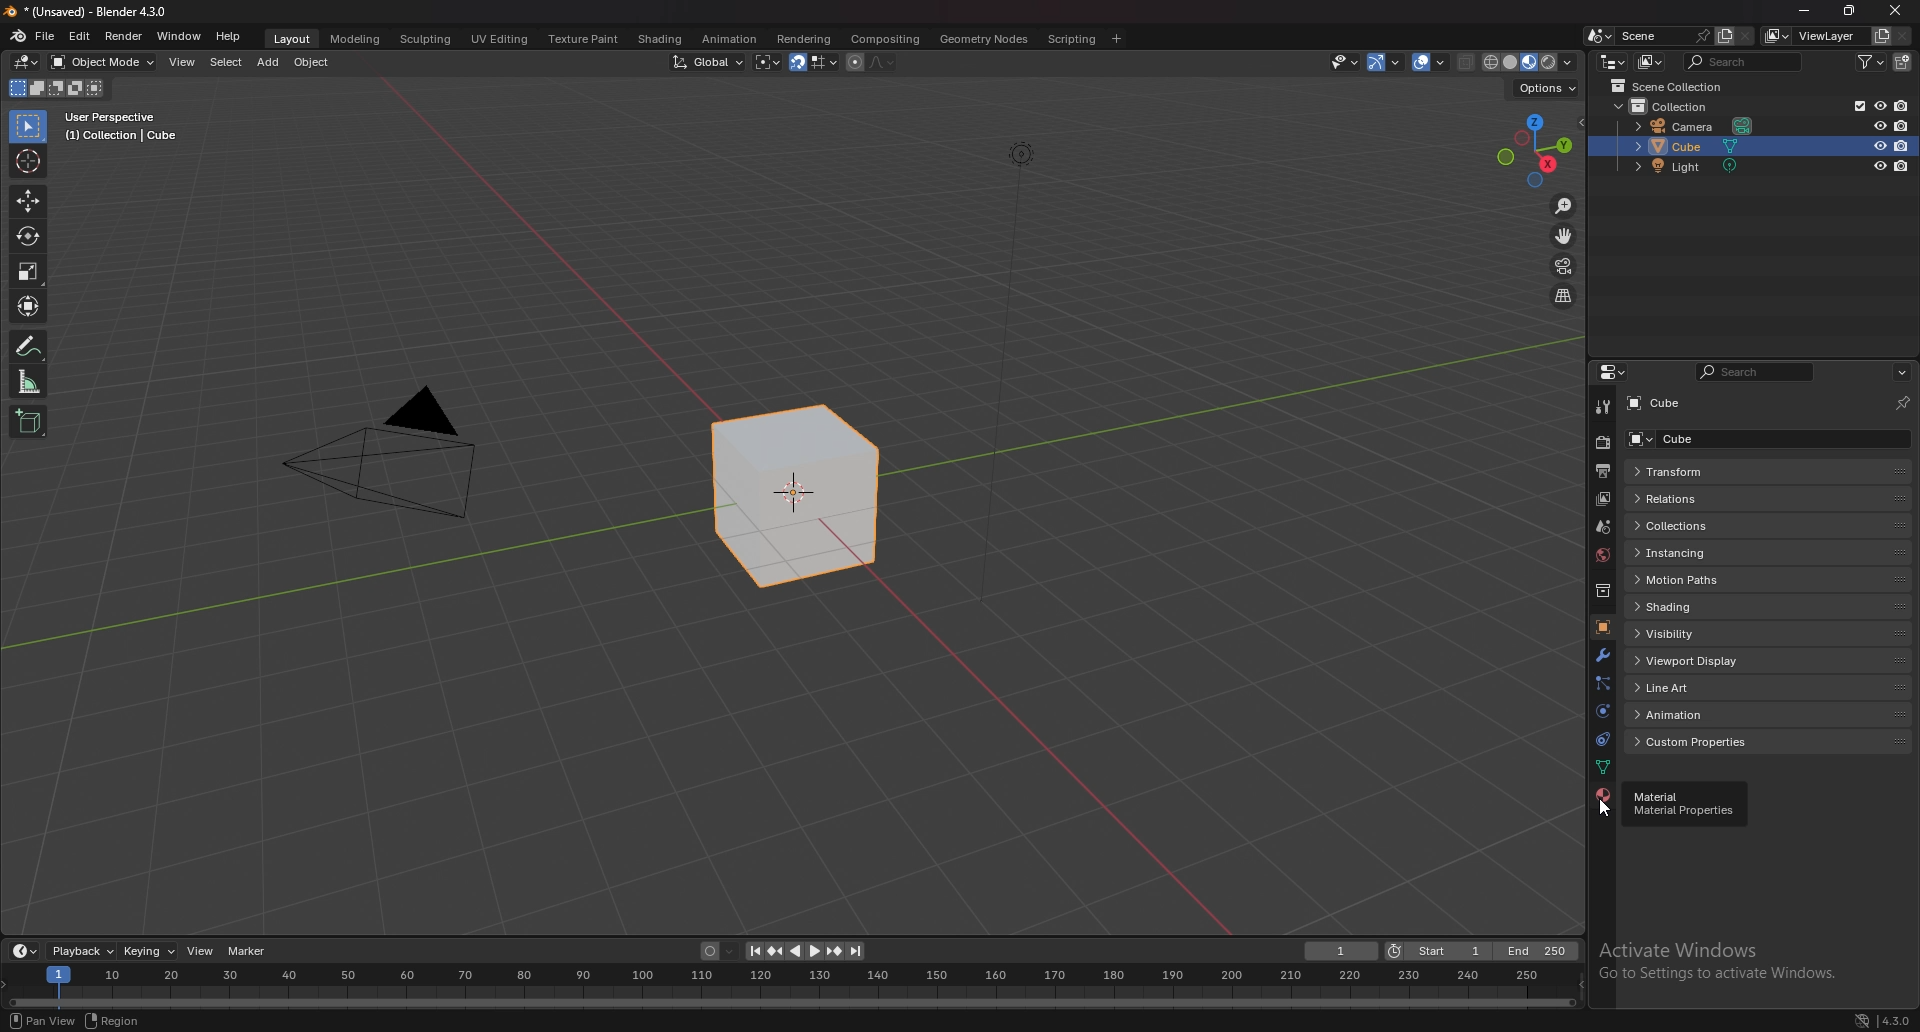 Image resolution: width=1920 pixels, height=1032 pixels. I want to click on add workspace, so click(1116, 38).